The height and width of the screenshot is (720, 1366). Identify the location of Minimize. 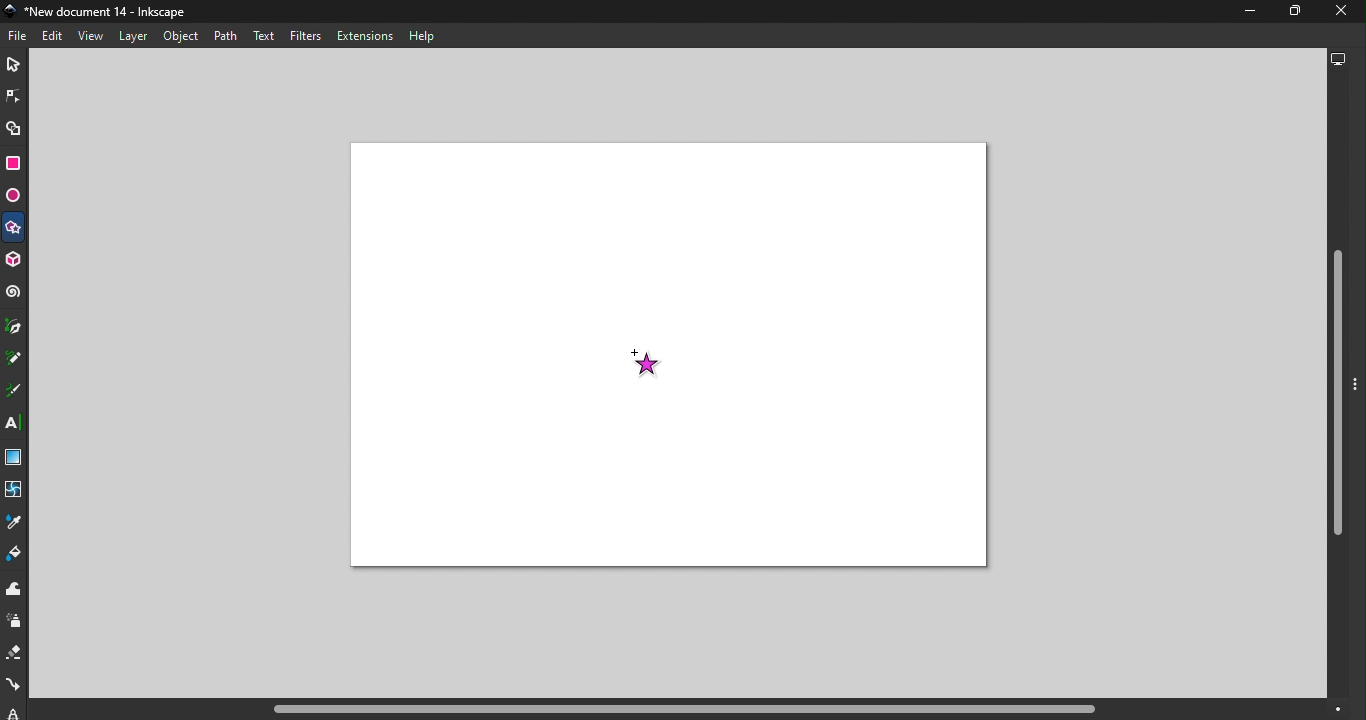
(1245, 15).